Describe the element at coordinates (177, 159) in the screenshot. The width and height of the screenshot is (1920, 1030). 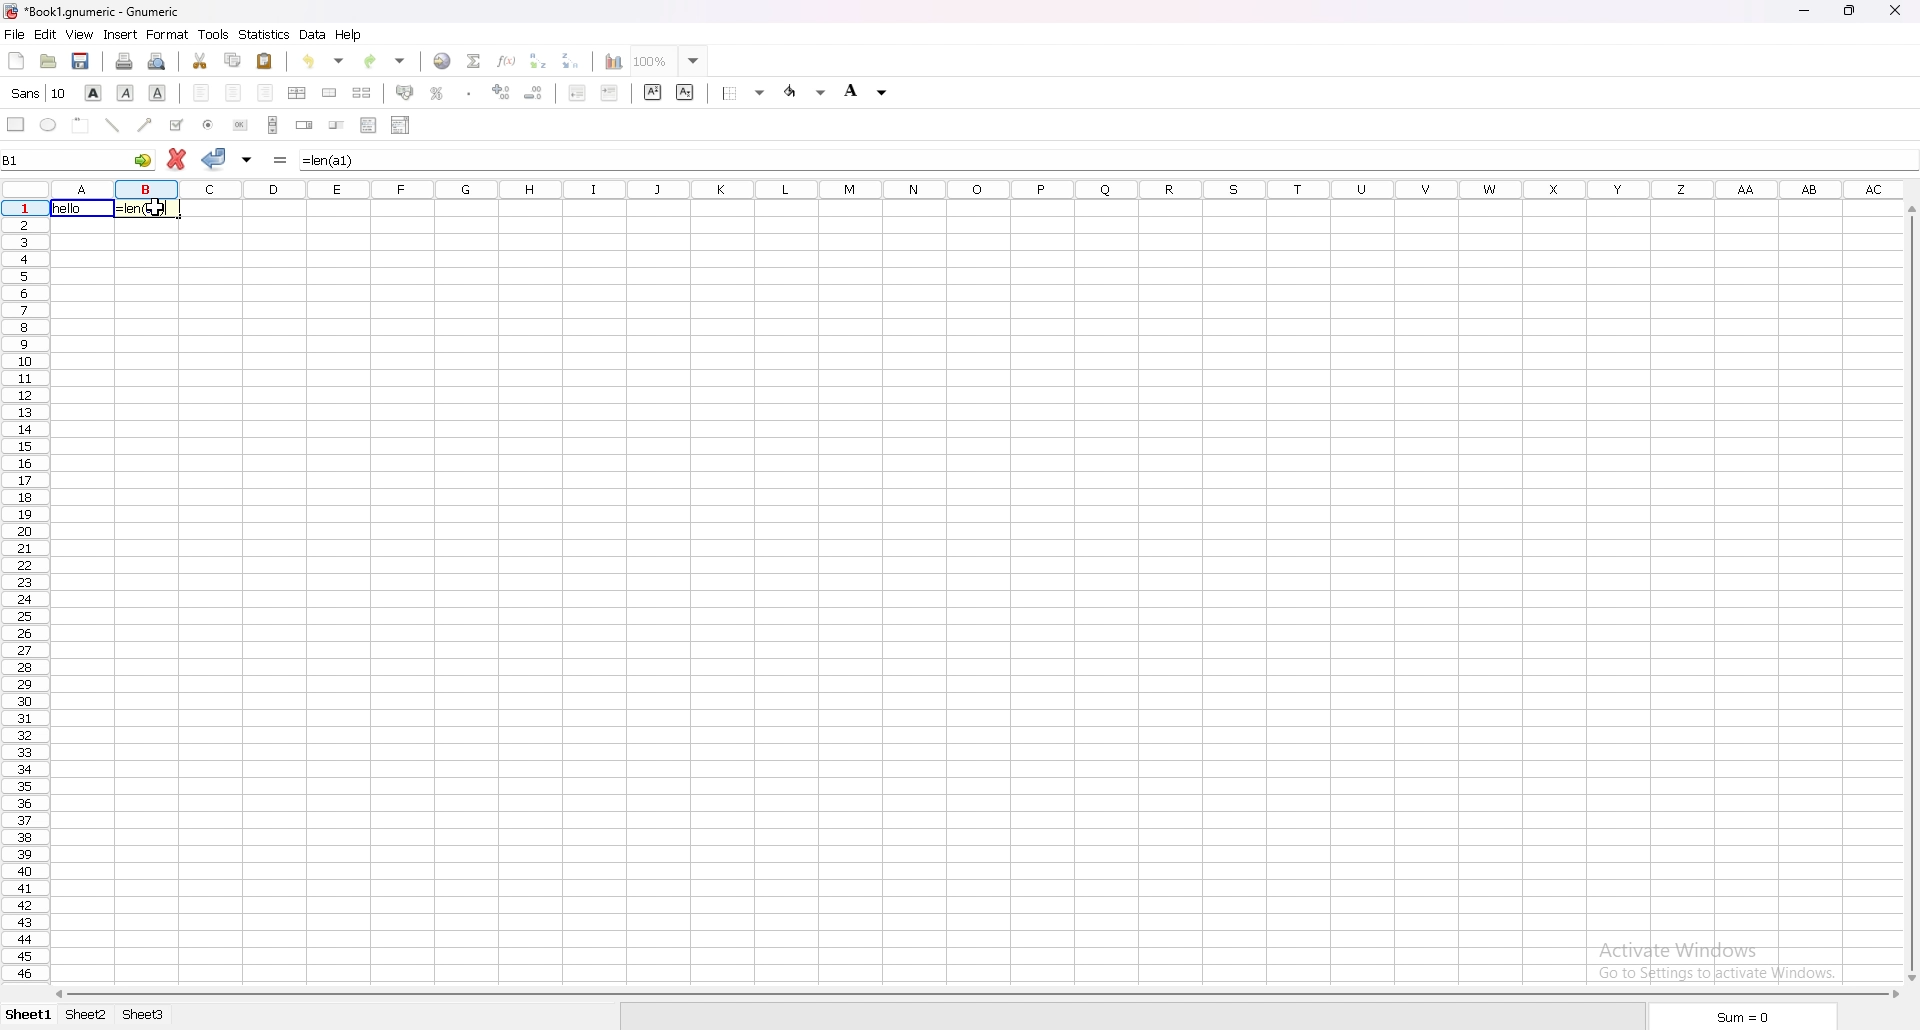
I see `cancel change` at that location.